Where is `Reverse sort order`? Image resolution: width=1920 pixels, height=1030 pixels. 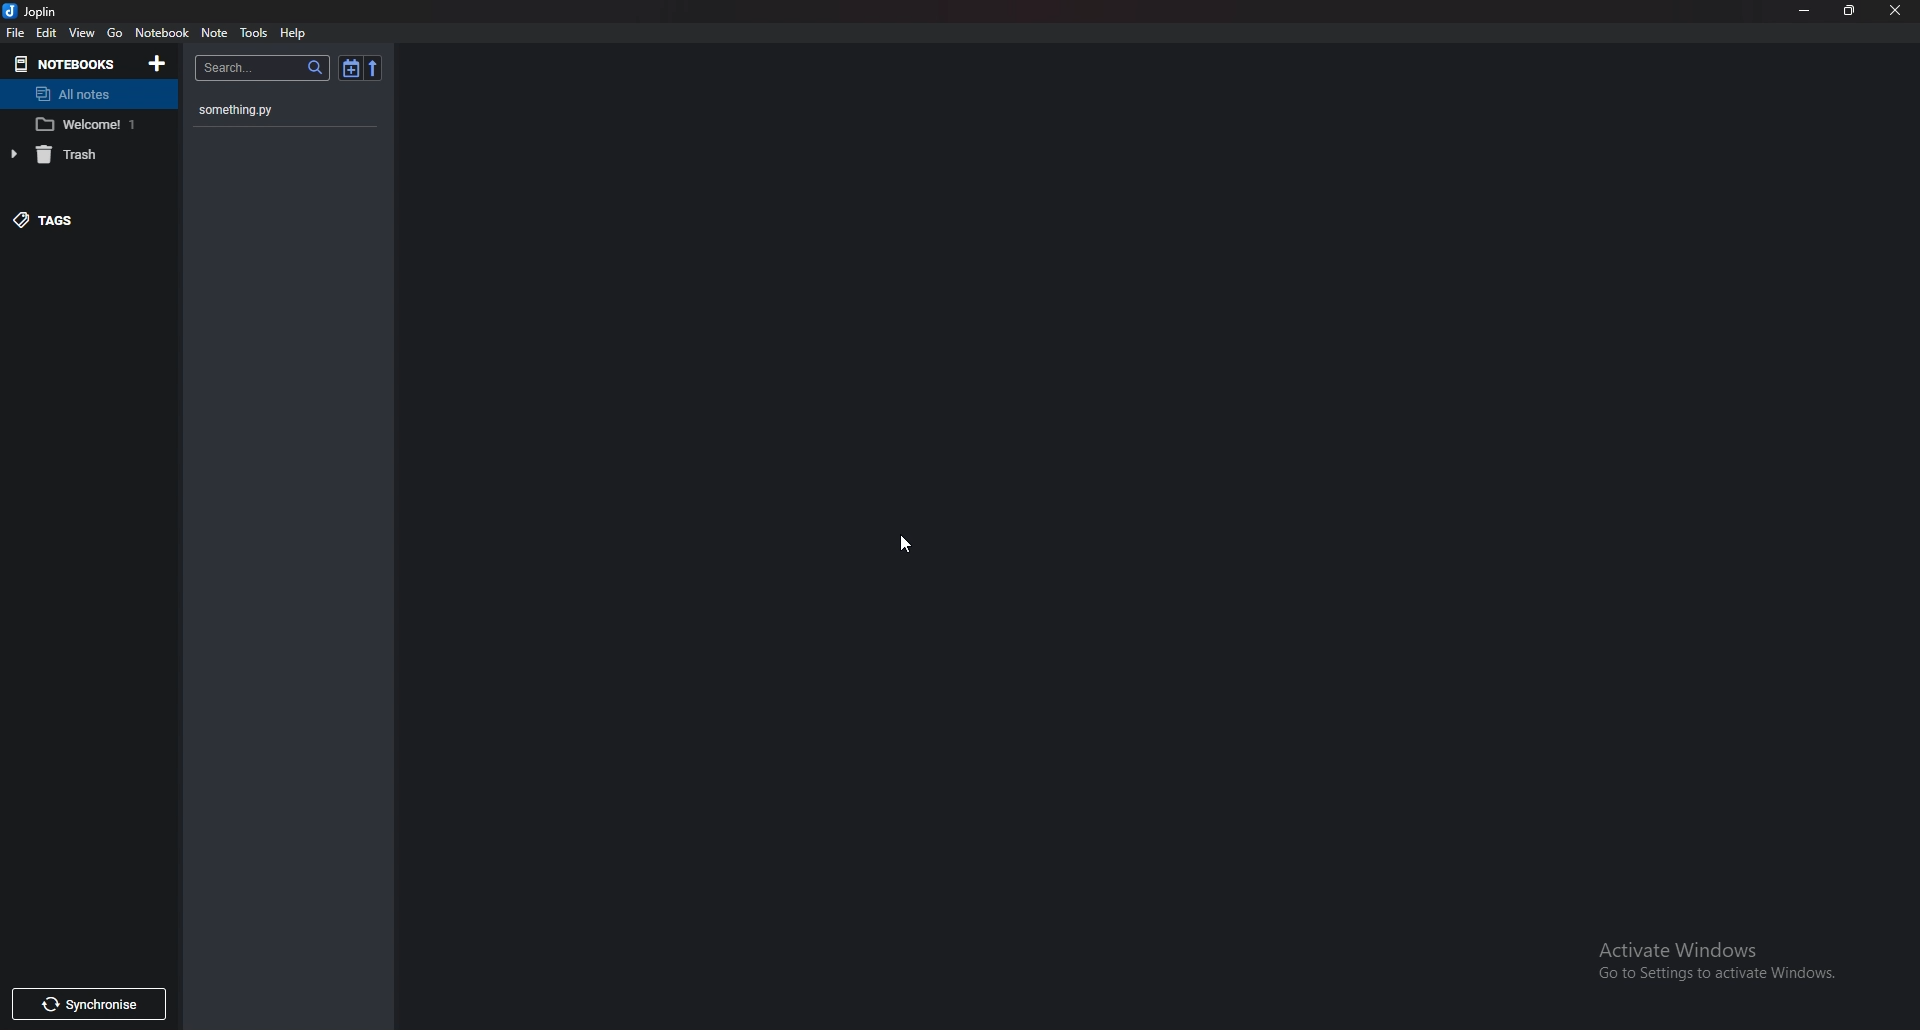 Reverse sort order is located at coordinates (371, 69).